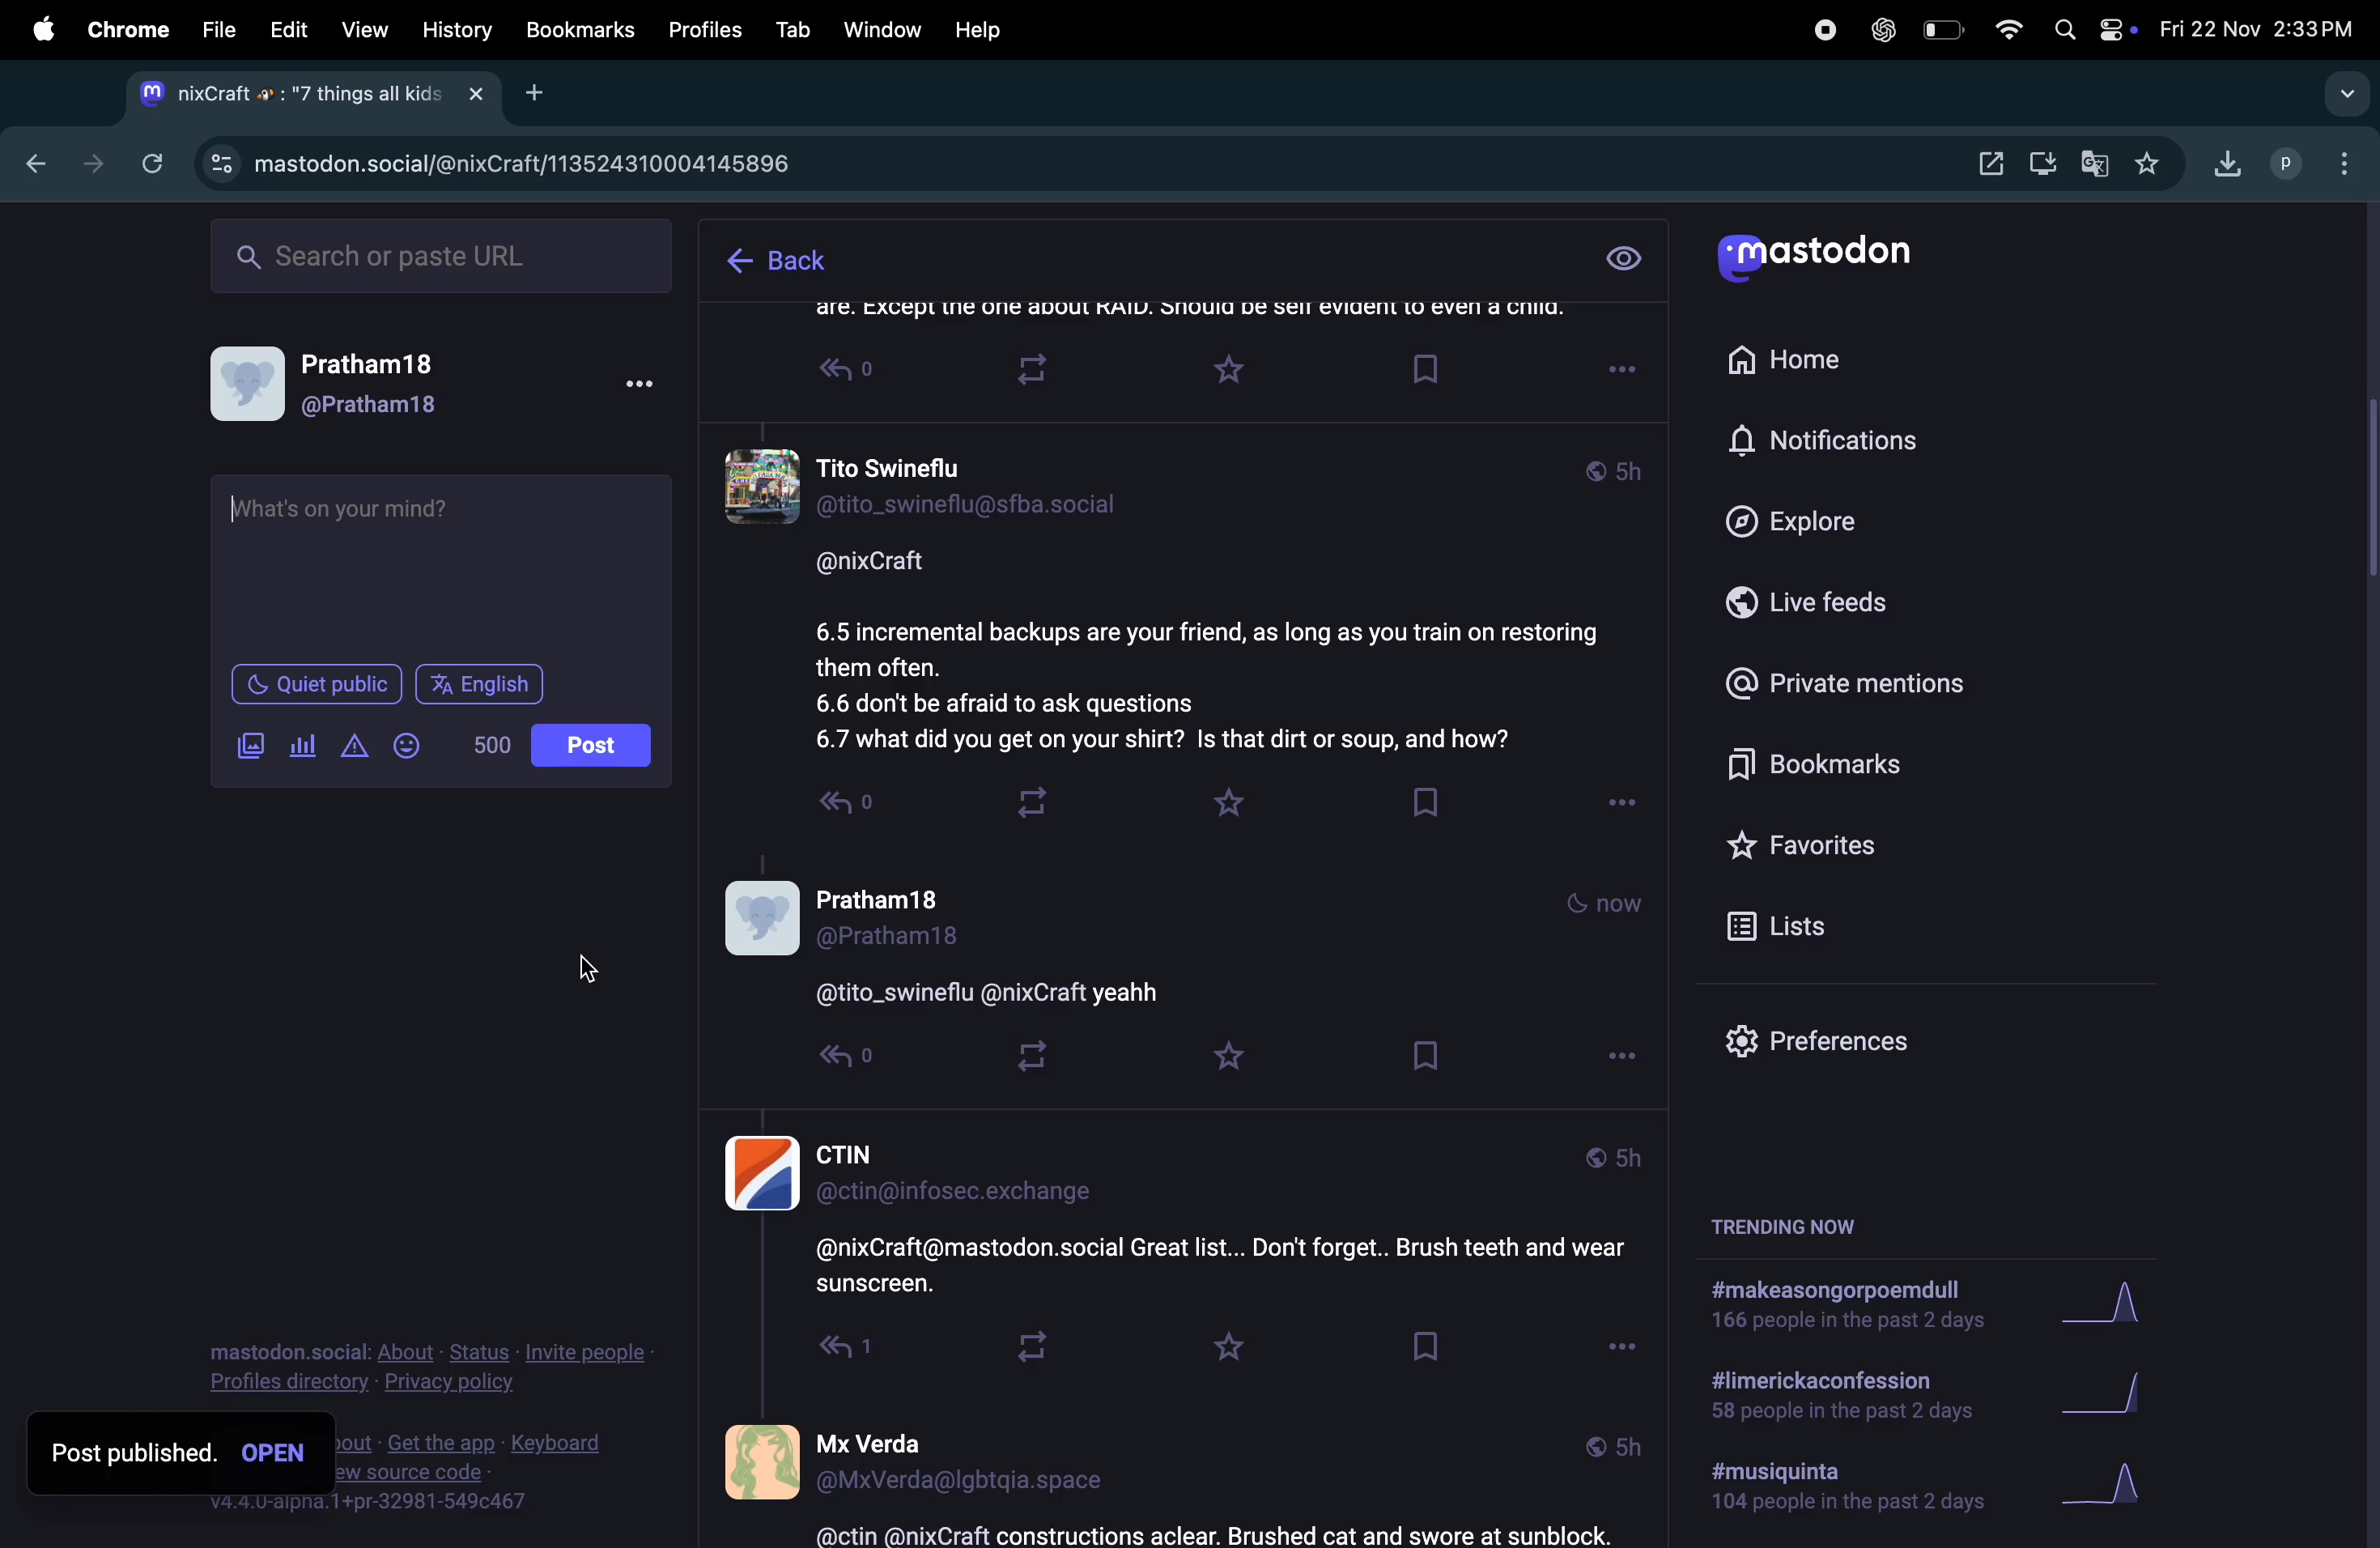  What do you see at coordinates (1879, 30) in the screenshot?
I see `chatgpt` at bounding box center [1879, 30].